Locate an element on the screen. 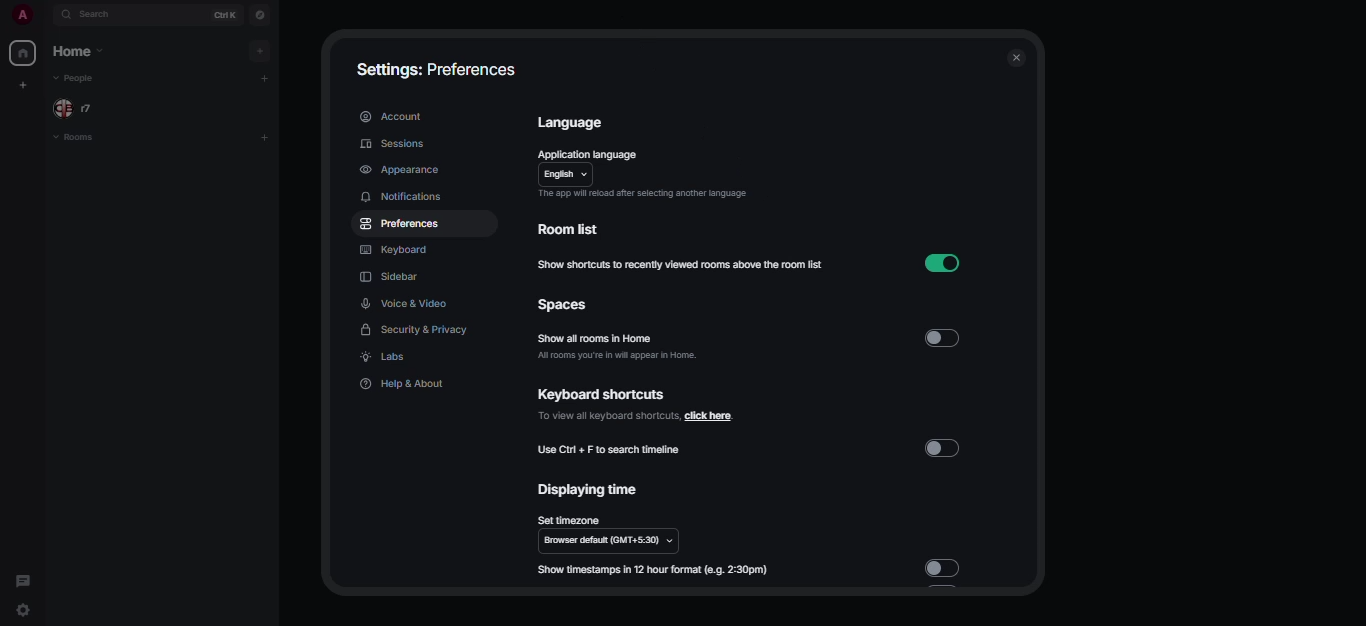 The width and height of the screenshot is (1366, 626). show timestamp in 12 hour format (e.g. 2:30pm) is located at coordinates (655, 571).